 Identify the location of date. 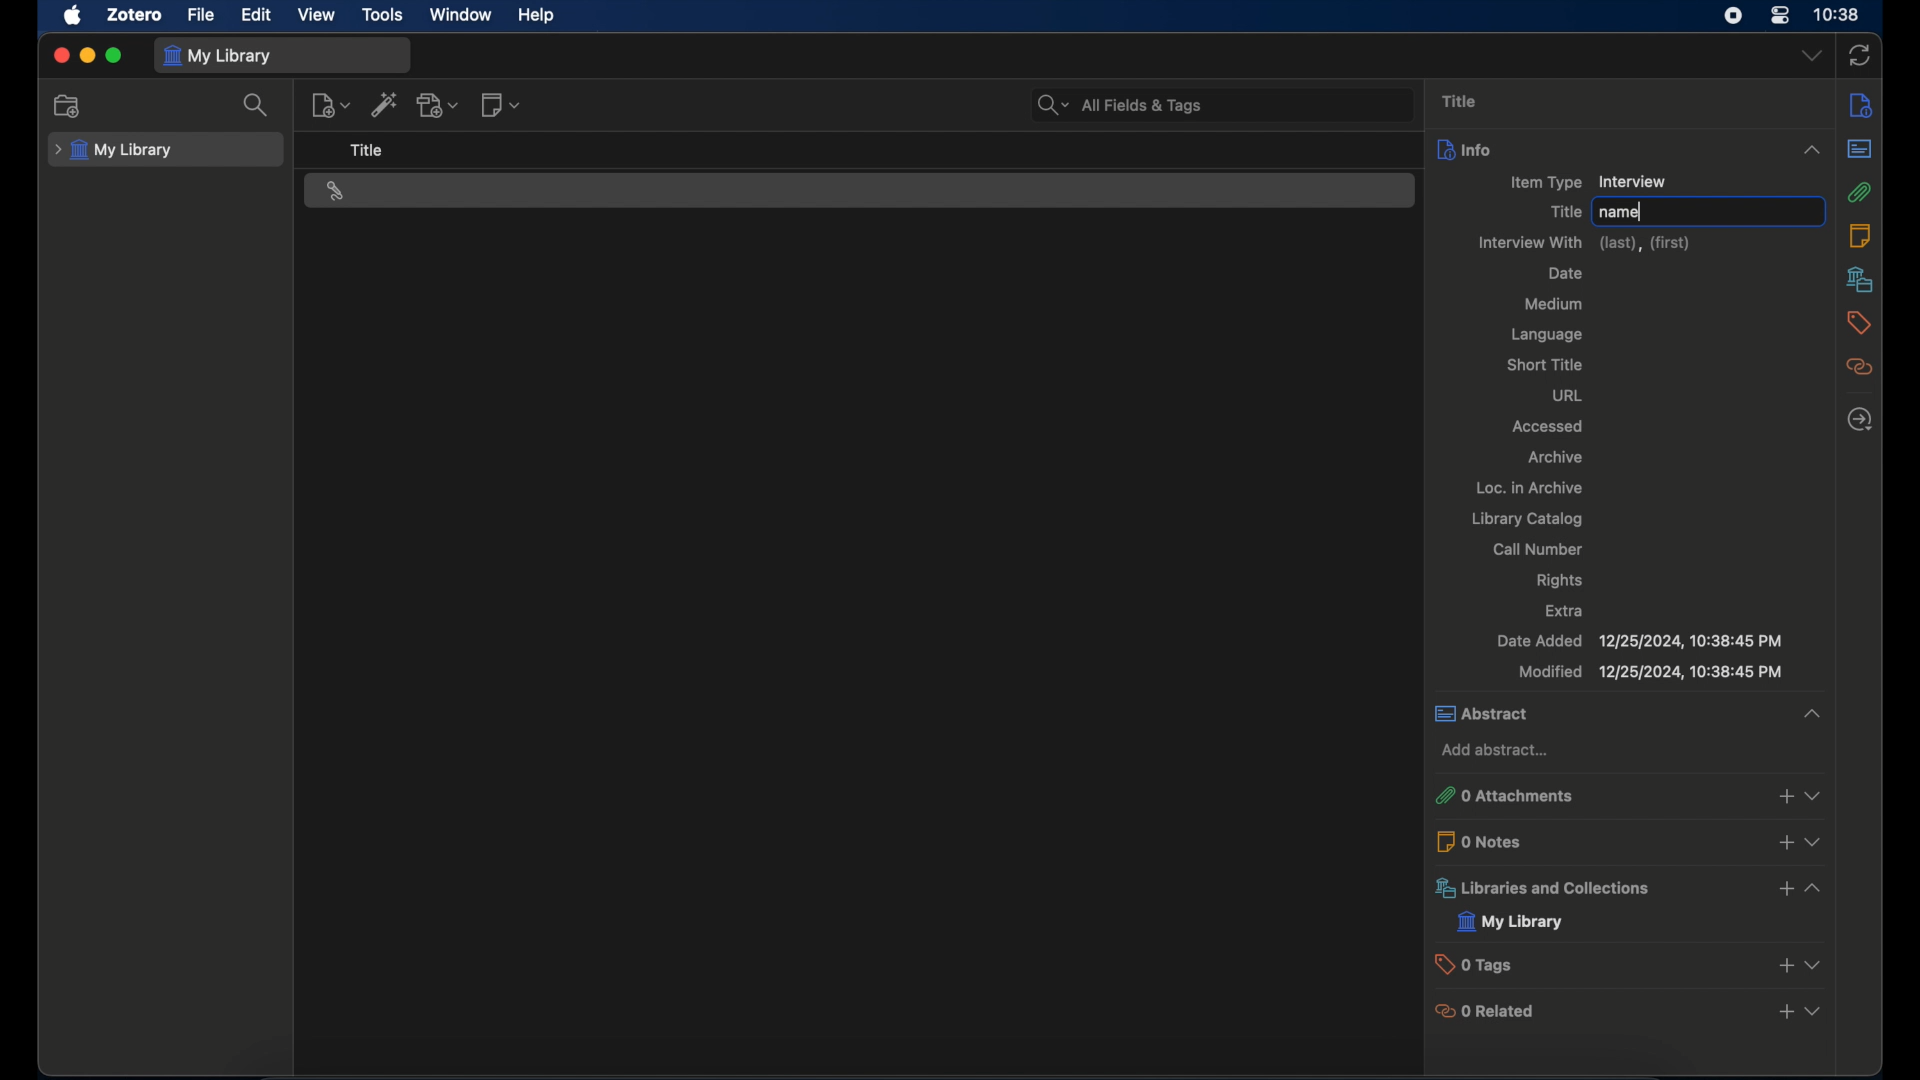
(1566, 273).